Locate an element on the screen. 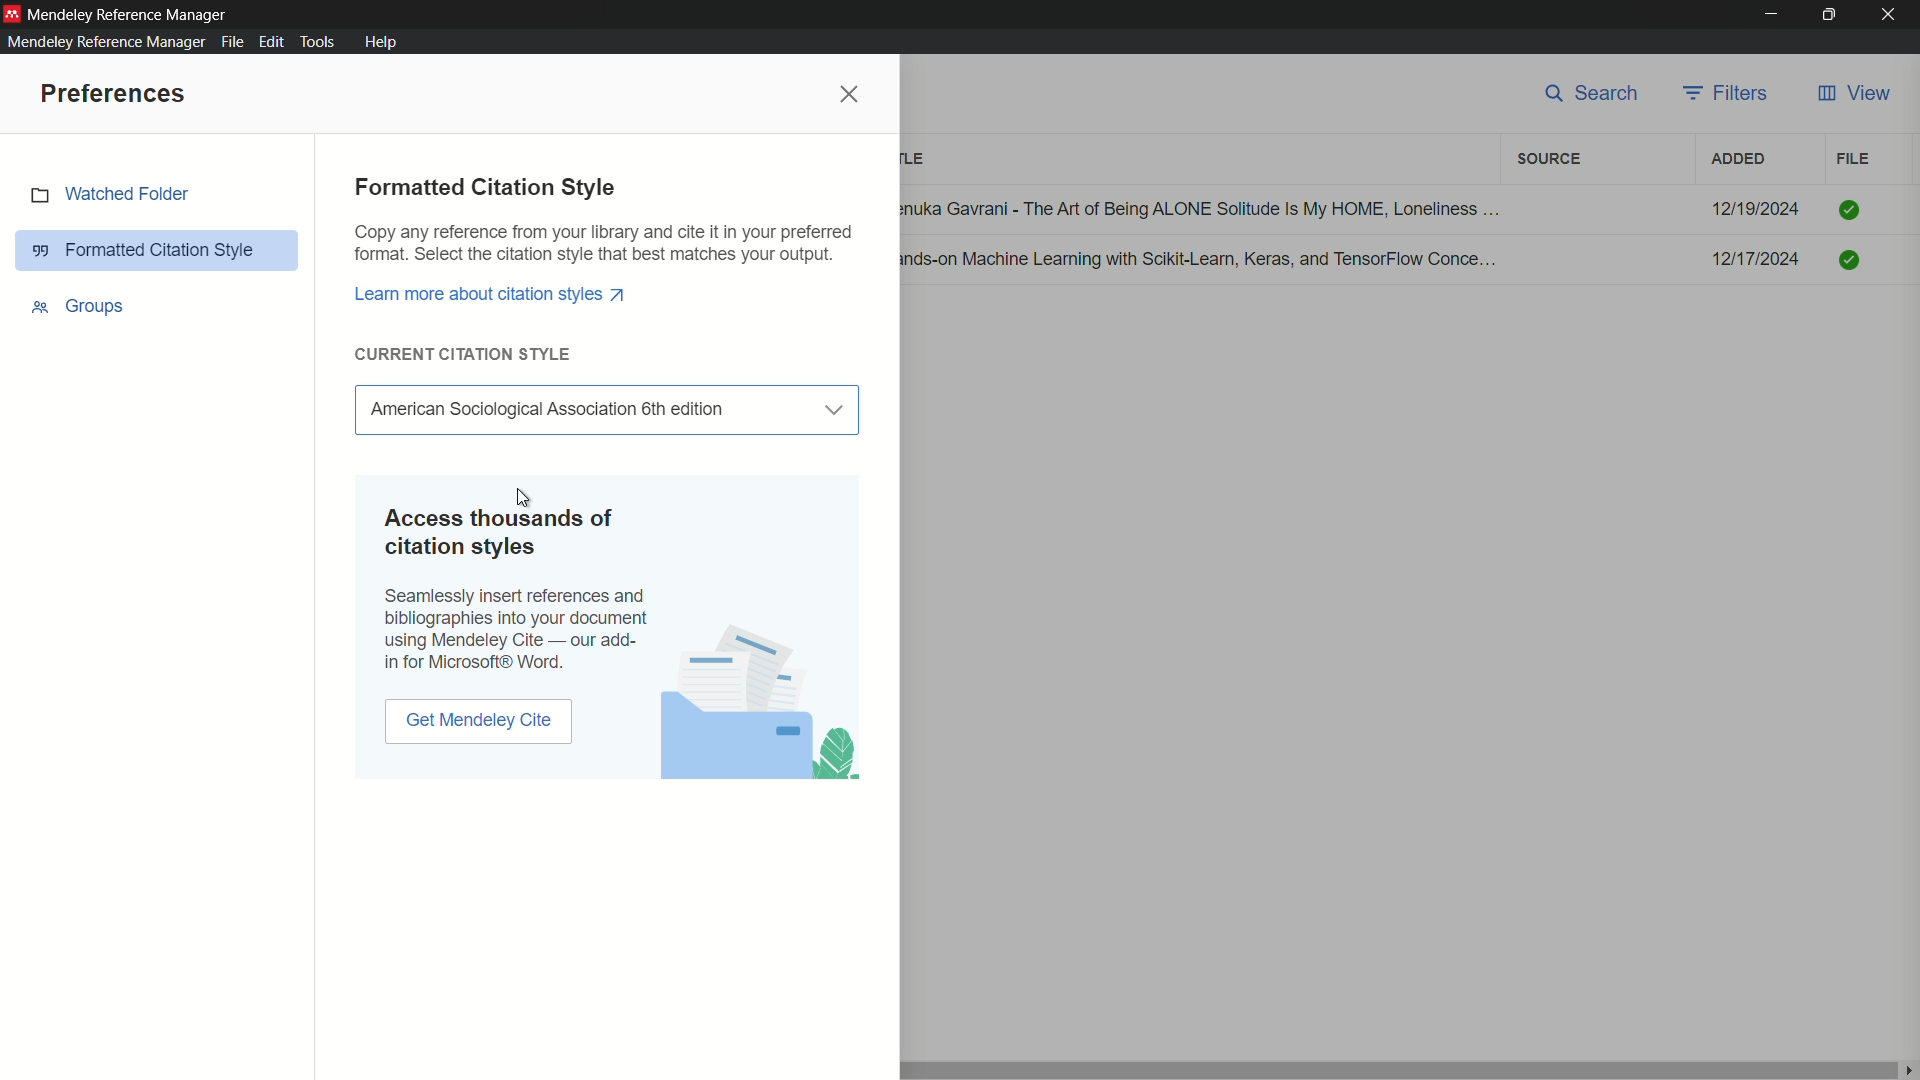 Image resolution: width=1920 pixels, height=1080 pixels. help menu is located at coordinates (380, 41).